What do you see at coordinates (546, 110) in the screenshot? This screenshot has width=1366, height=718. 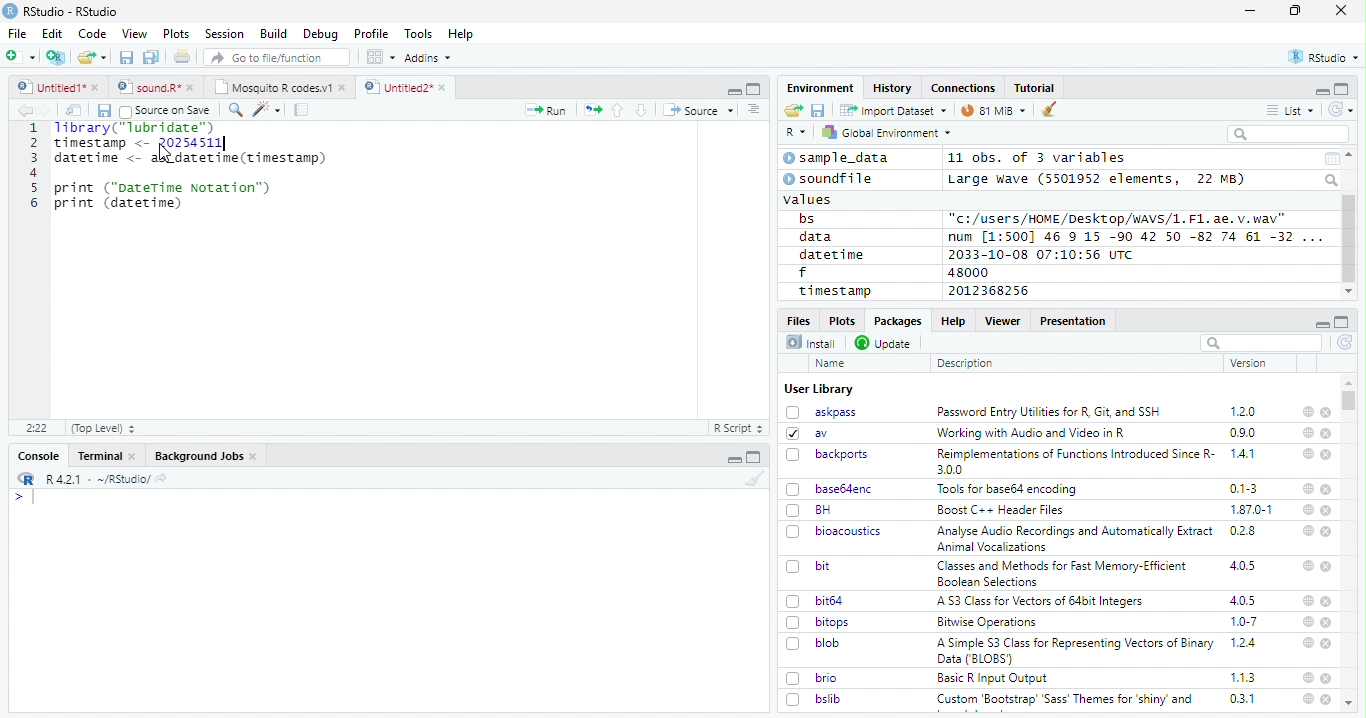 I see `Run the current line` at bounding box center [546, 110].